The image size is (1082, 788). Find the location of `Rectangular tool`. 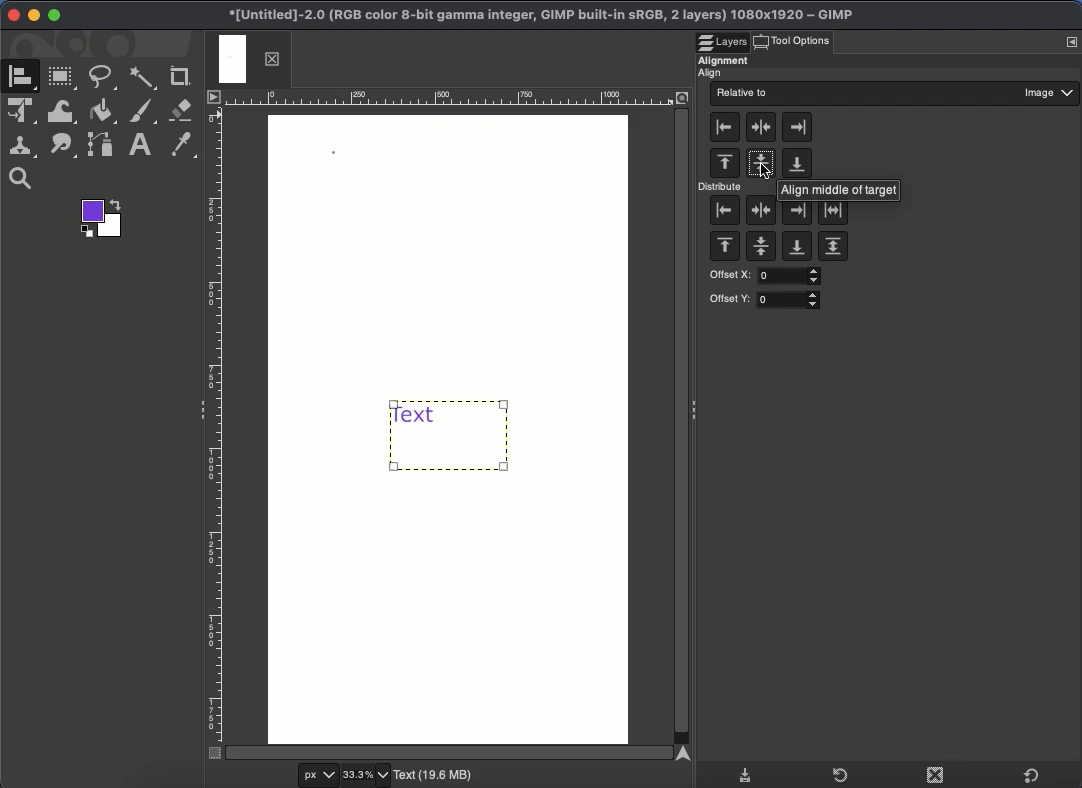

Rectangular tool is located at coordinates (63, 77).